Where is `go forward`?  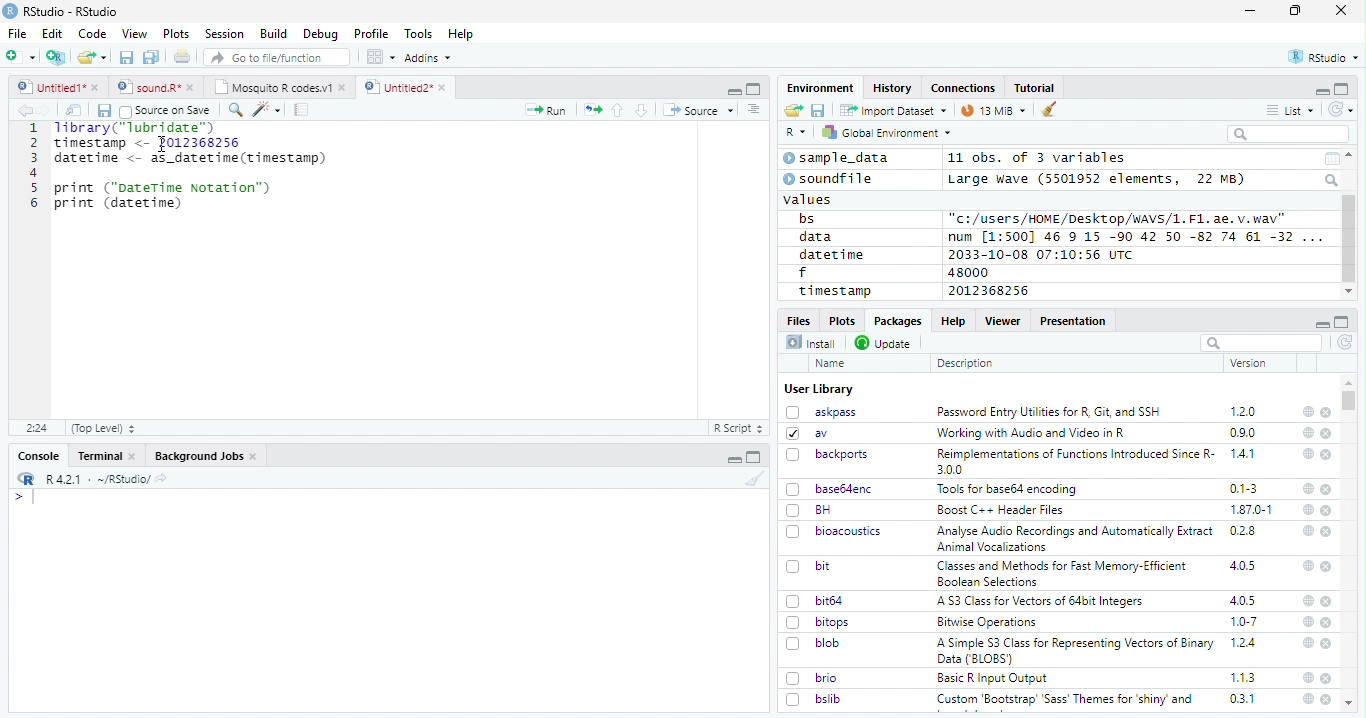 go forward is located at coordinates (48, 110).